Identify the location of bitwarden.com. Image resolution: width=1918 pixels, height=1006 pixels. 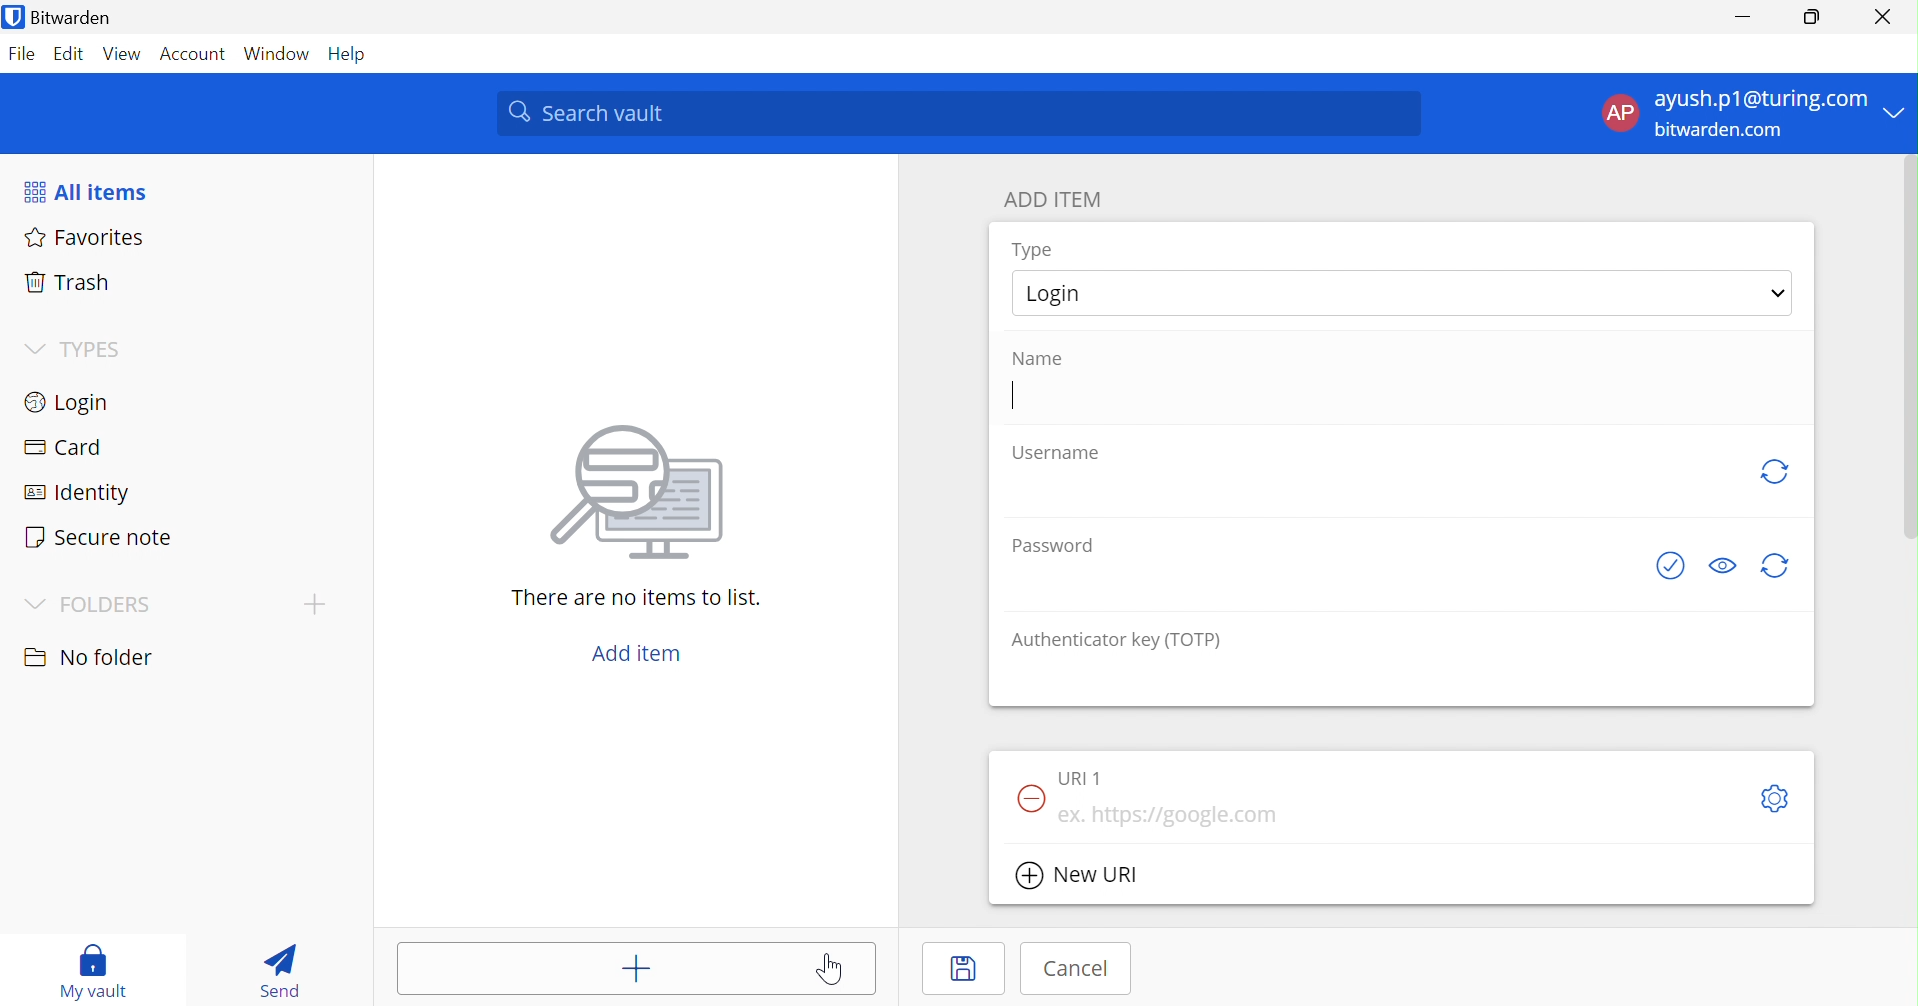
(1718, 129).